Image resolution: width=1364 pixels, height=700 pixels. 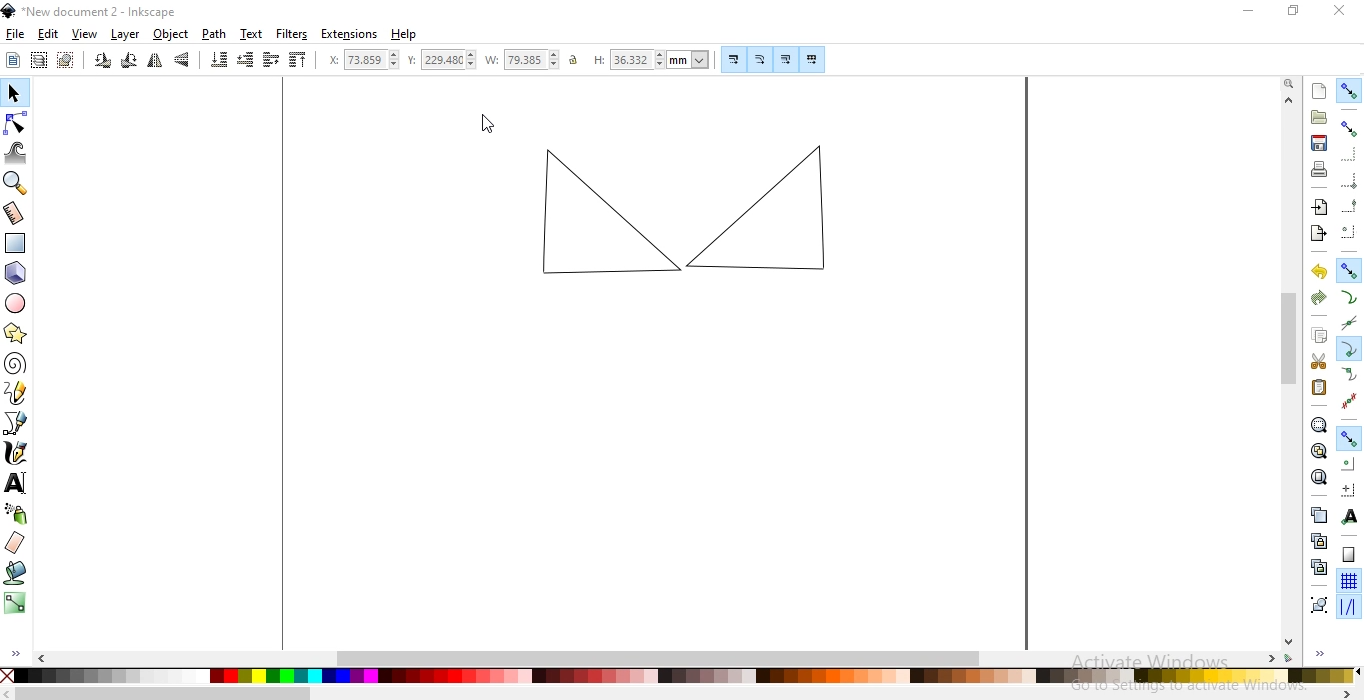 What do you see at coordinates (1314, 361) in the screenshot?
I see `cut selection` at bounding box center [1314, 361].